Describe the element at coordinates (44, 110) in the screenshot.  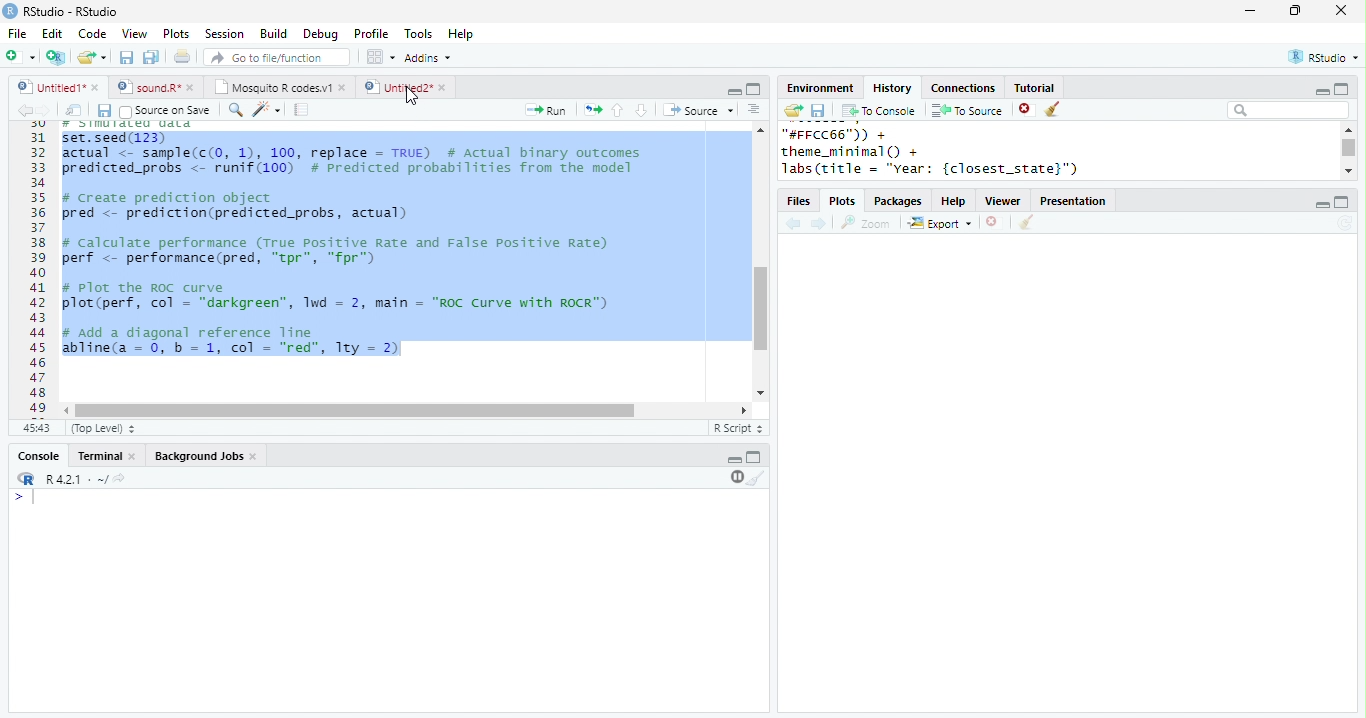
I see `forward` at that location.